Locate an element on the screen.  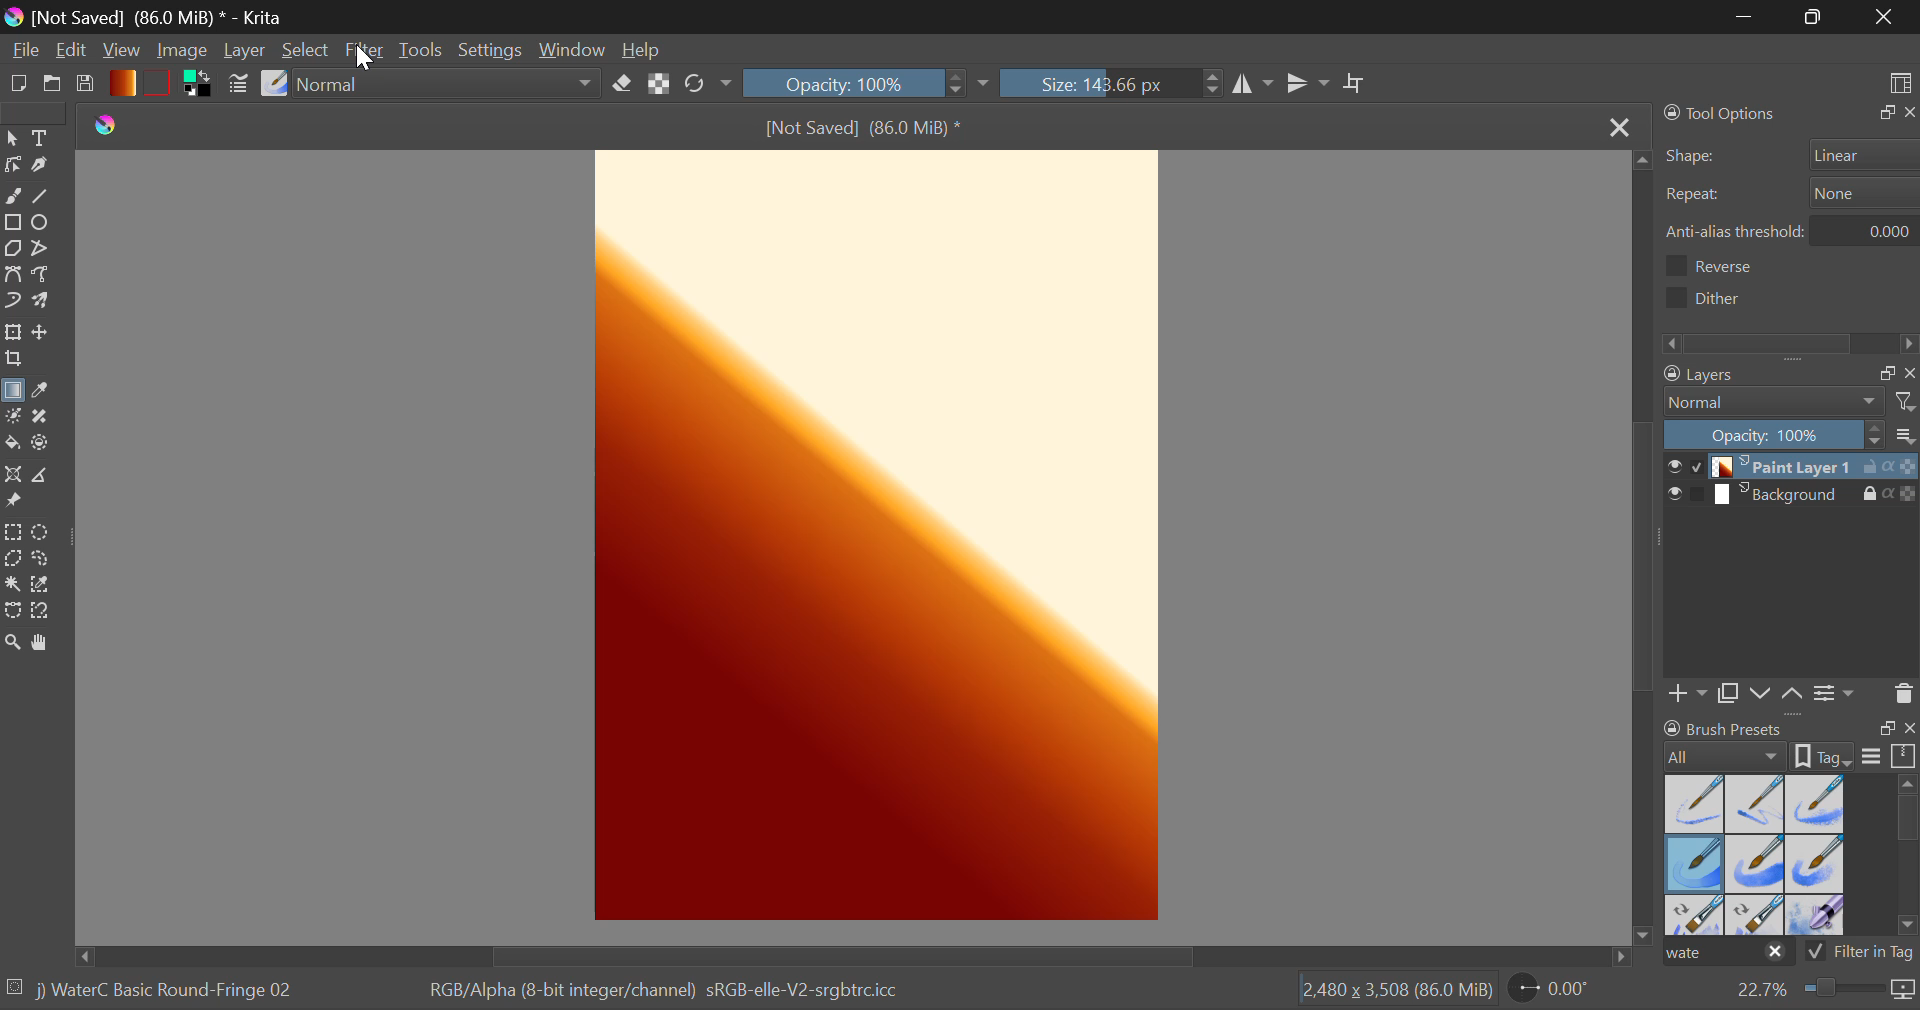
enable background is located at coordinates (1699, 499).